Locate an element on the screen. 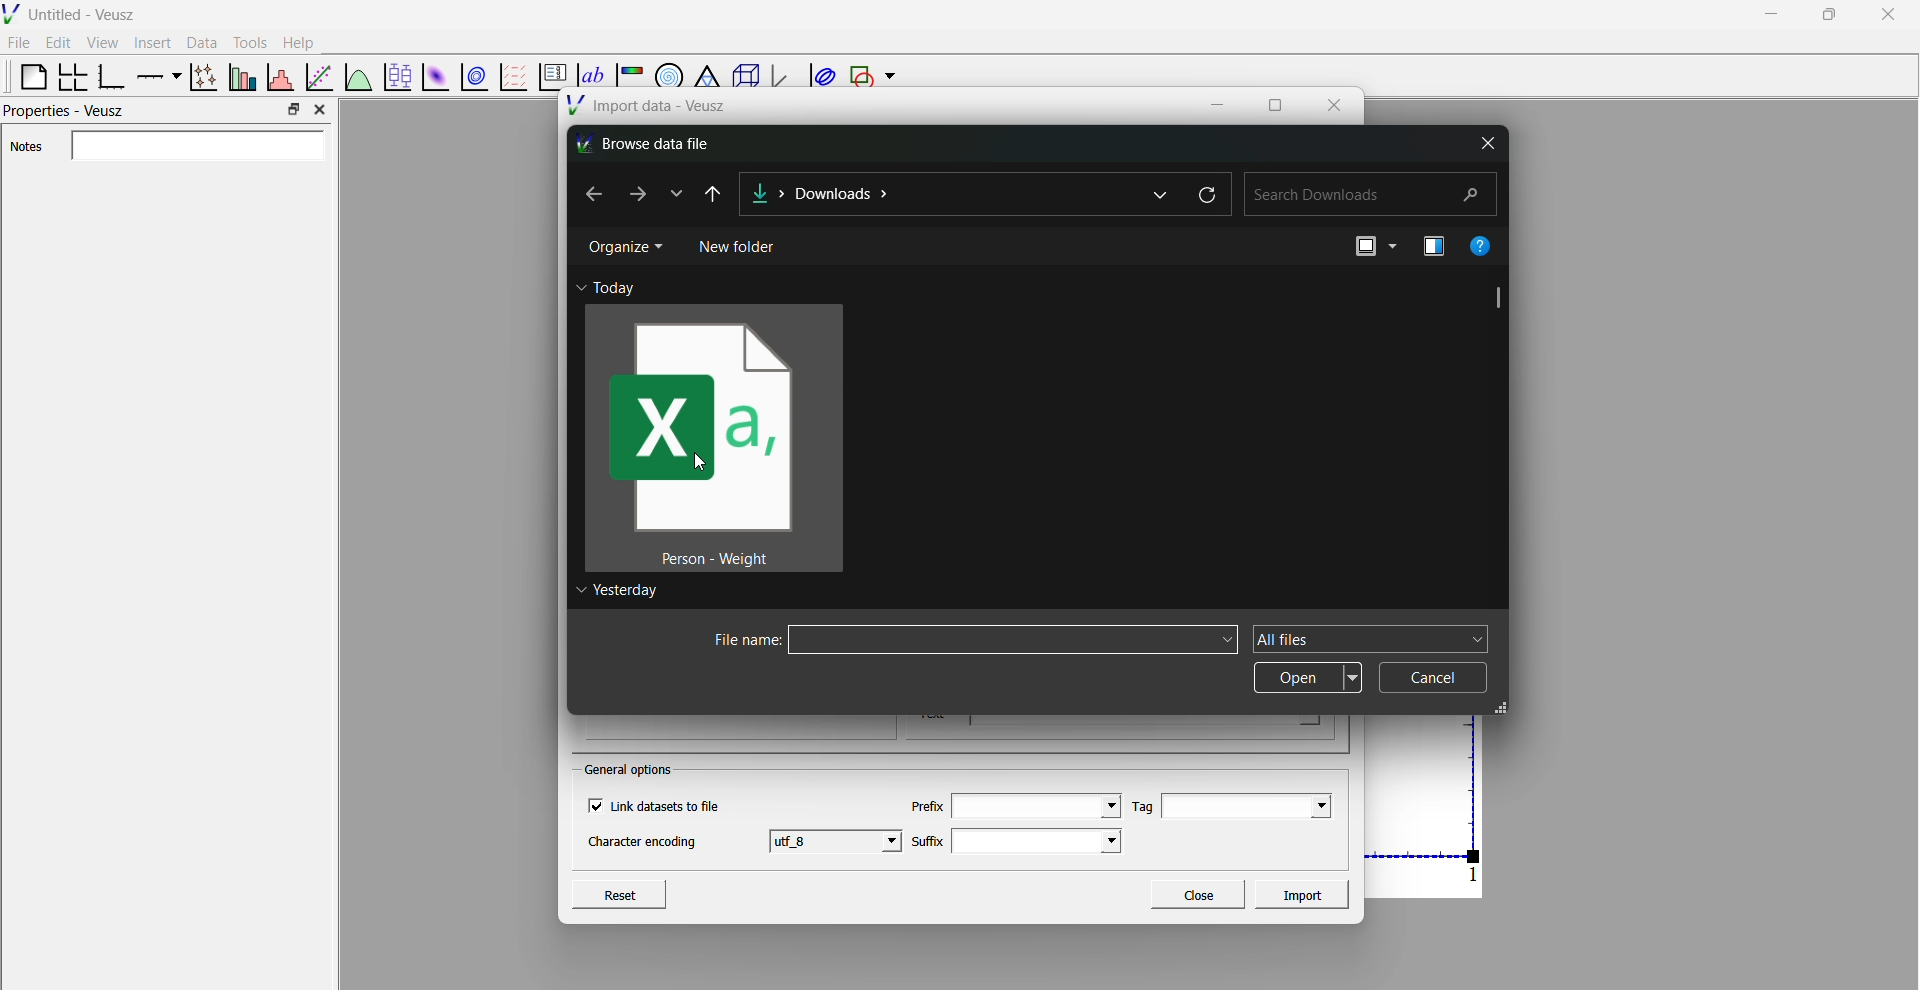 The width and height of the screenshot is (1920, 990). close property bar is located at coordinates (322, 109).